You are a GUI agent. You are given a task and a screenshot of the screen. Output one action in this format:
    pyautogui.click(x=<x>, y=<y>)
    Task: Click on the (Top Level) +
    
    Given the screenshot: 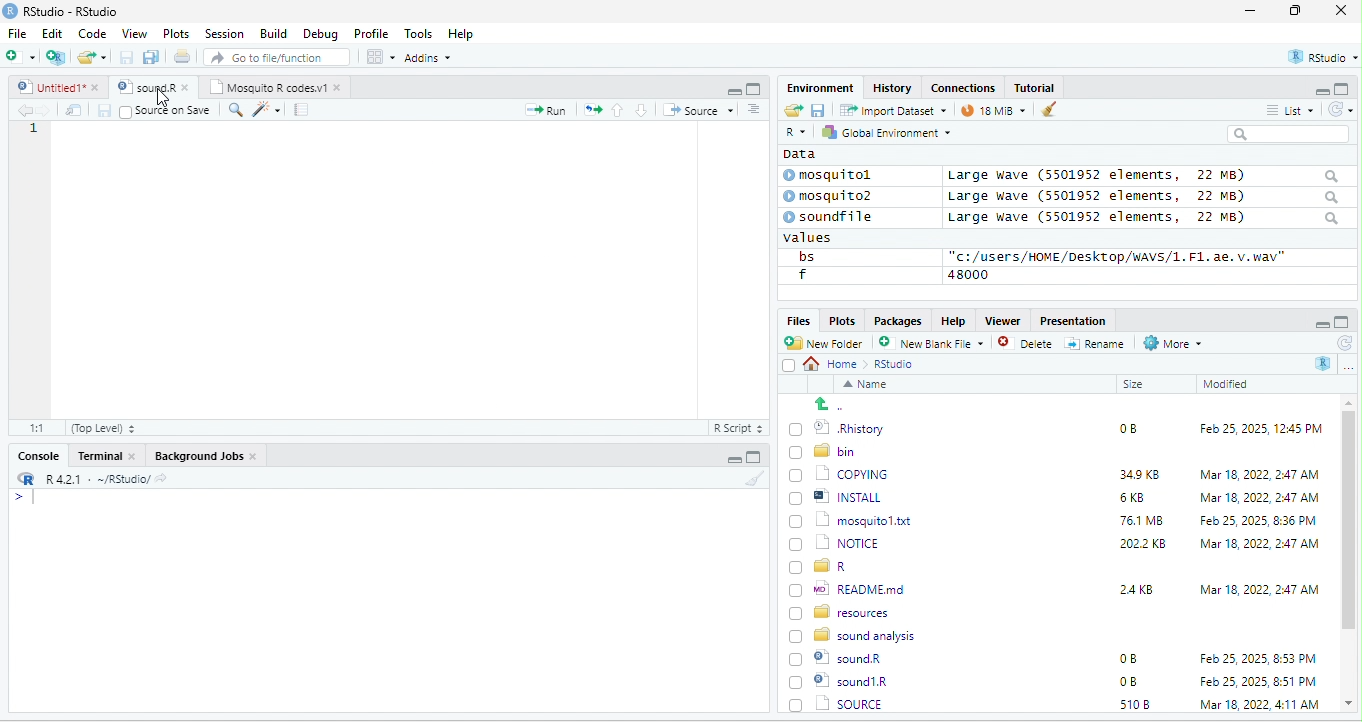 What is the action you would take?
    pyautogui.click(x=103, y=428)
    